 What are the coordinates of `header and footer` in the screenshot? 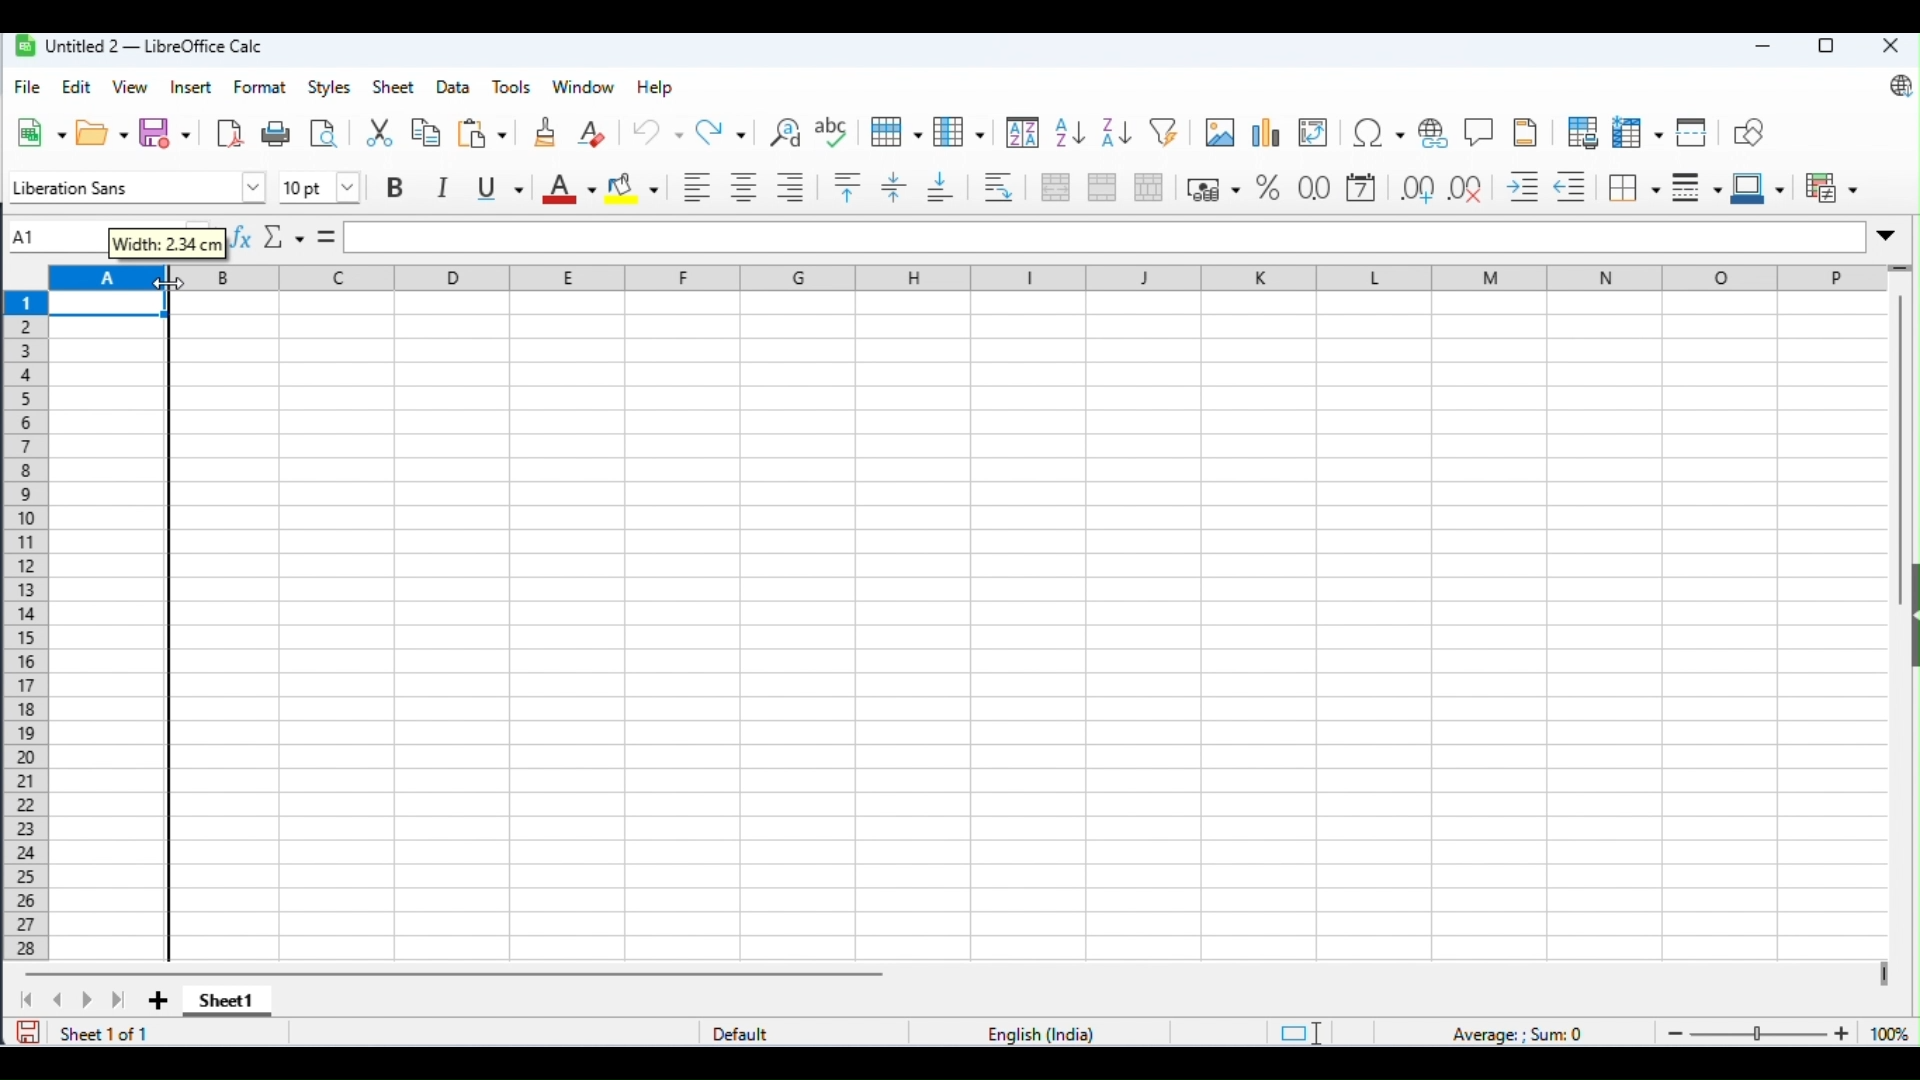 It's located at (1528, 132).